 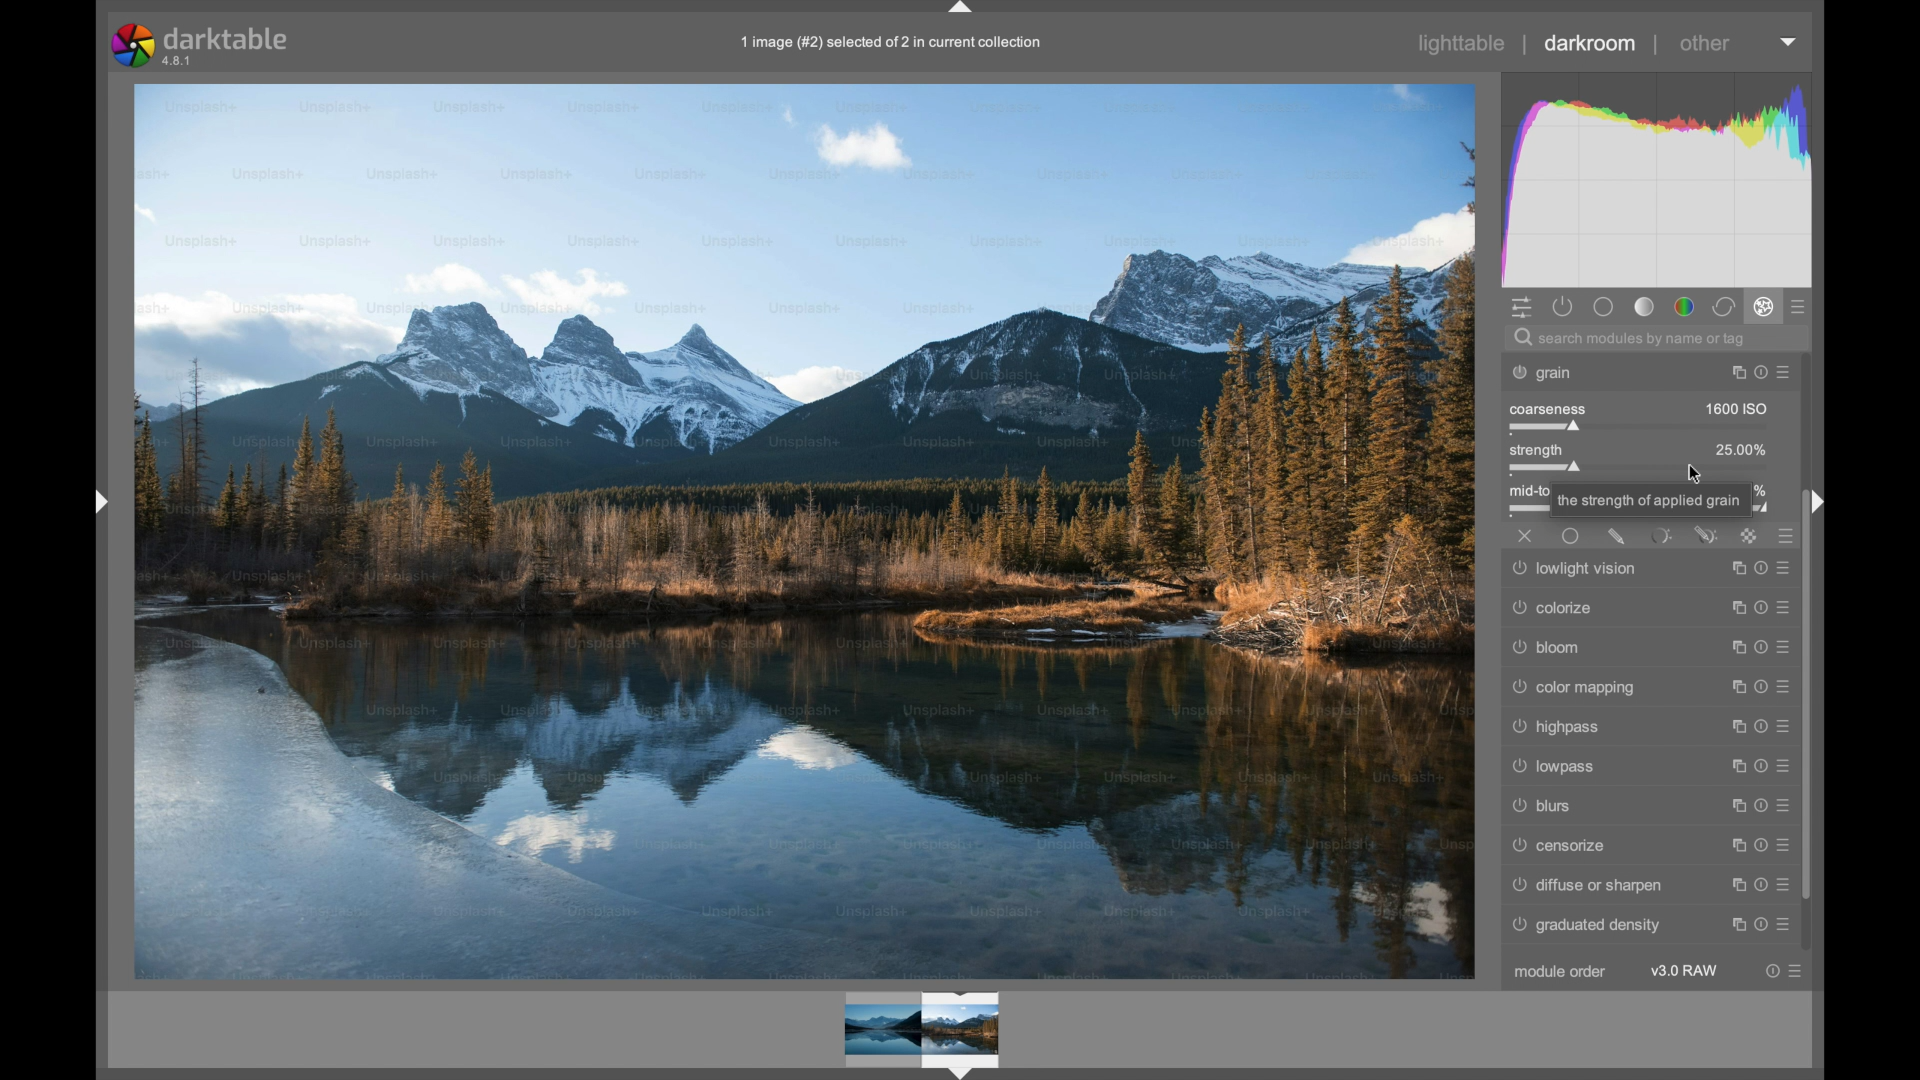 What do you see at coordinates (1763, 846) in the screenshot?
I see `reset parameters` at bounding box center [1763, 846].